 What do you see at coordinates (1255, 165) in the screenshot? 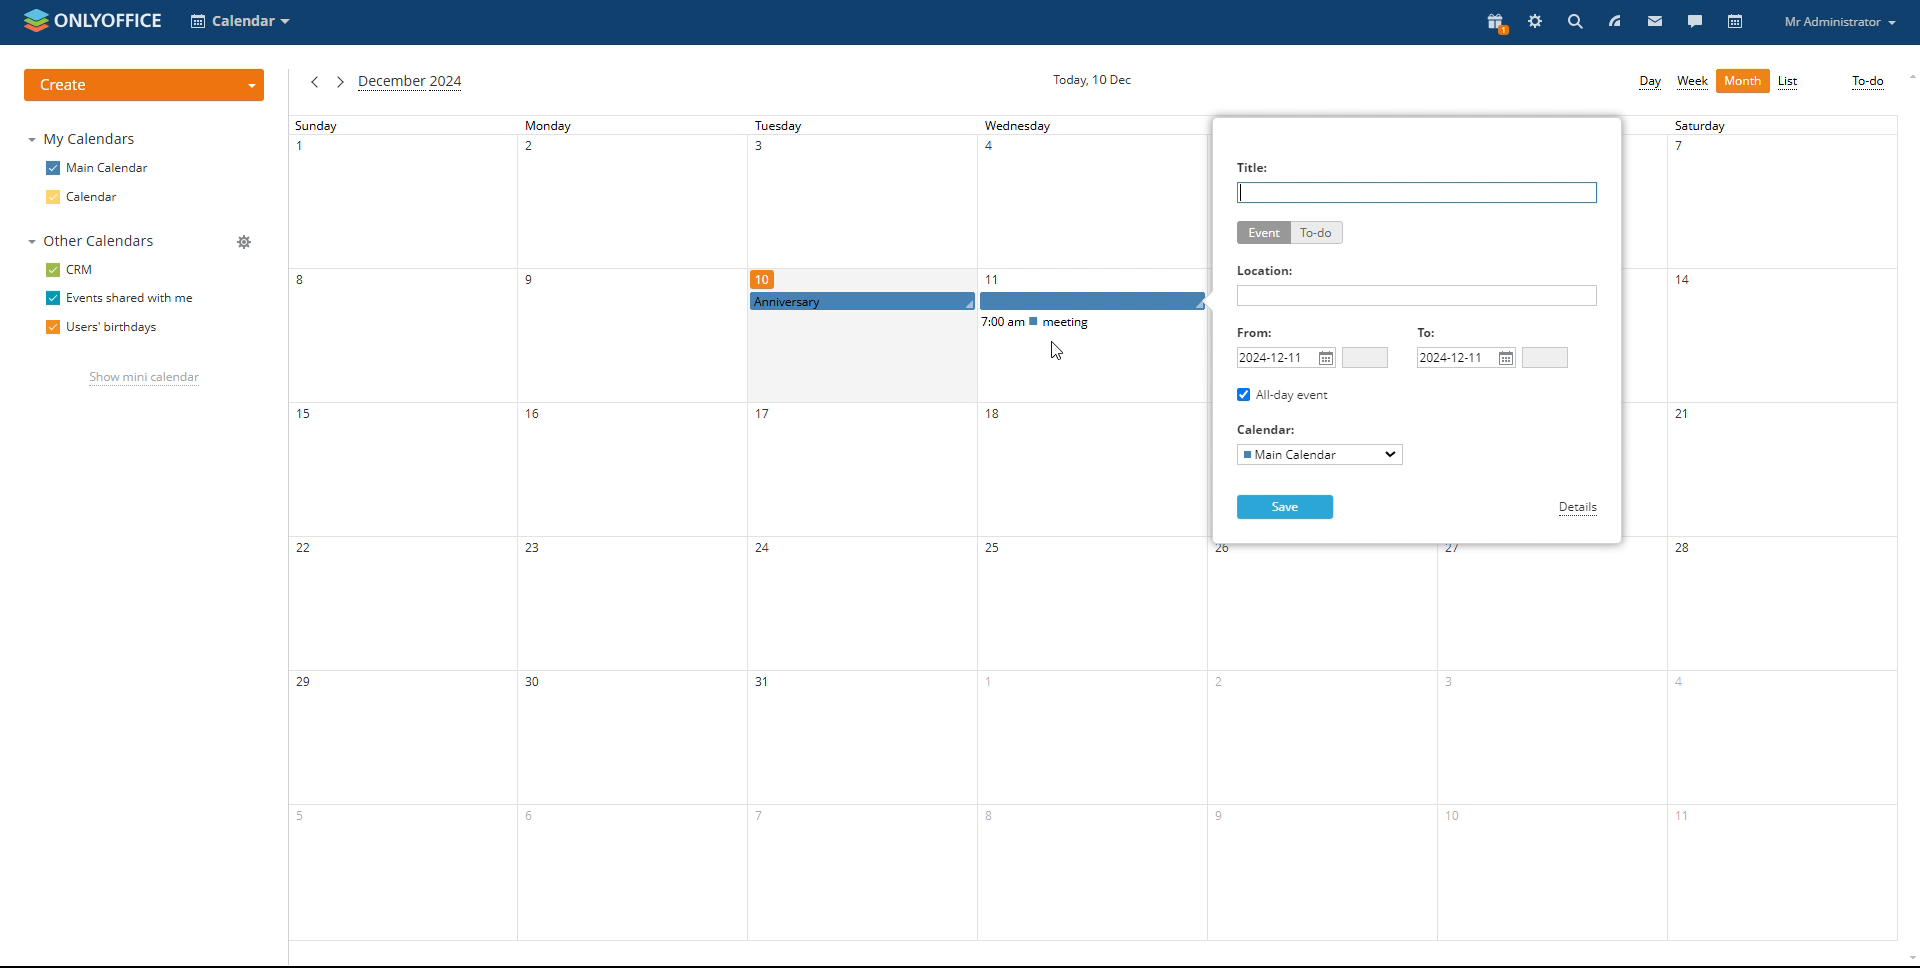
I see `Title:` at bounding box center [1255, 165].